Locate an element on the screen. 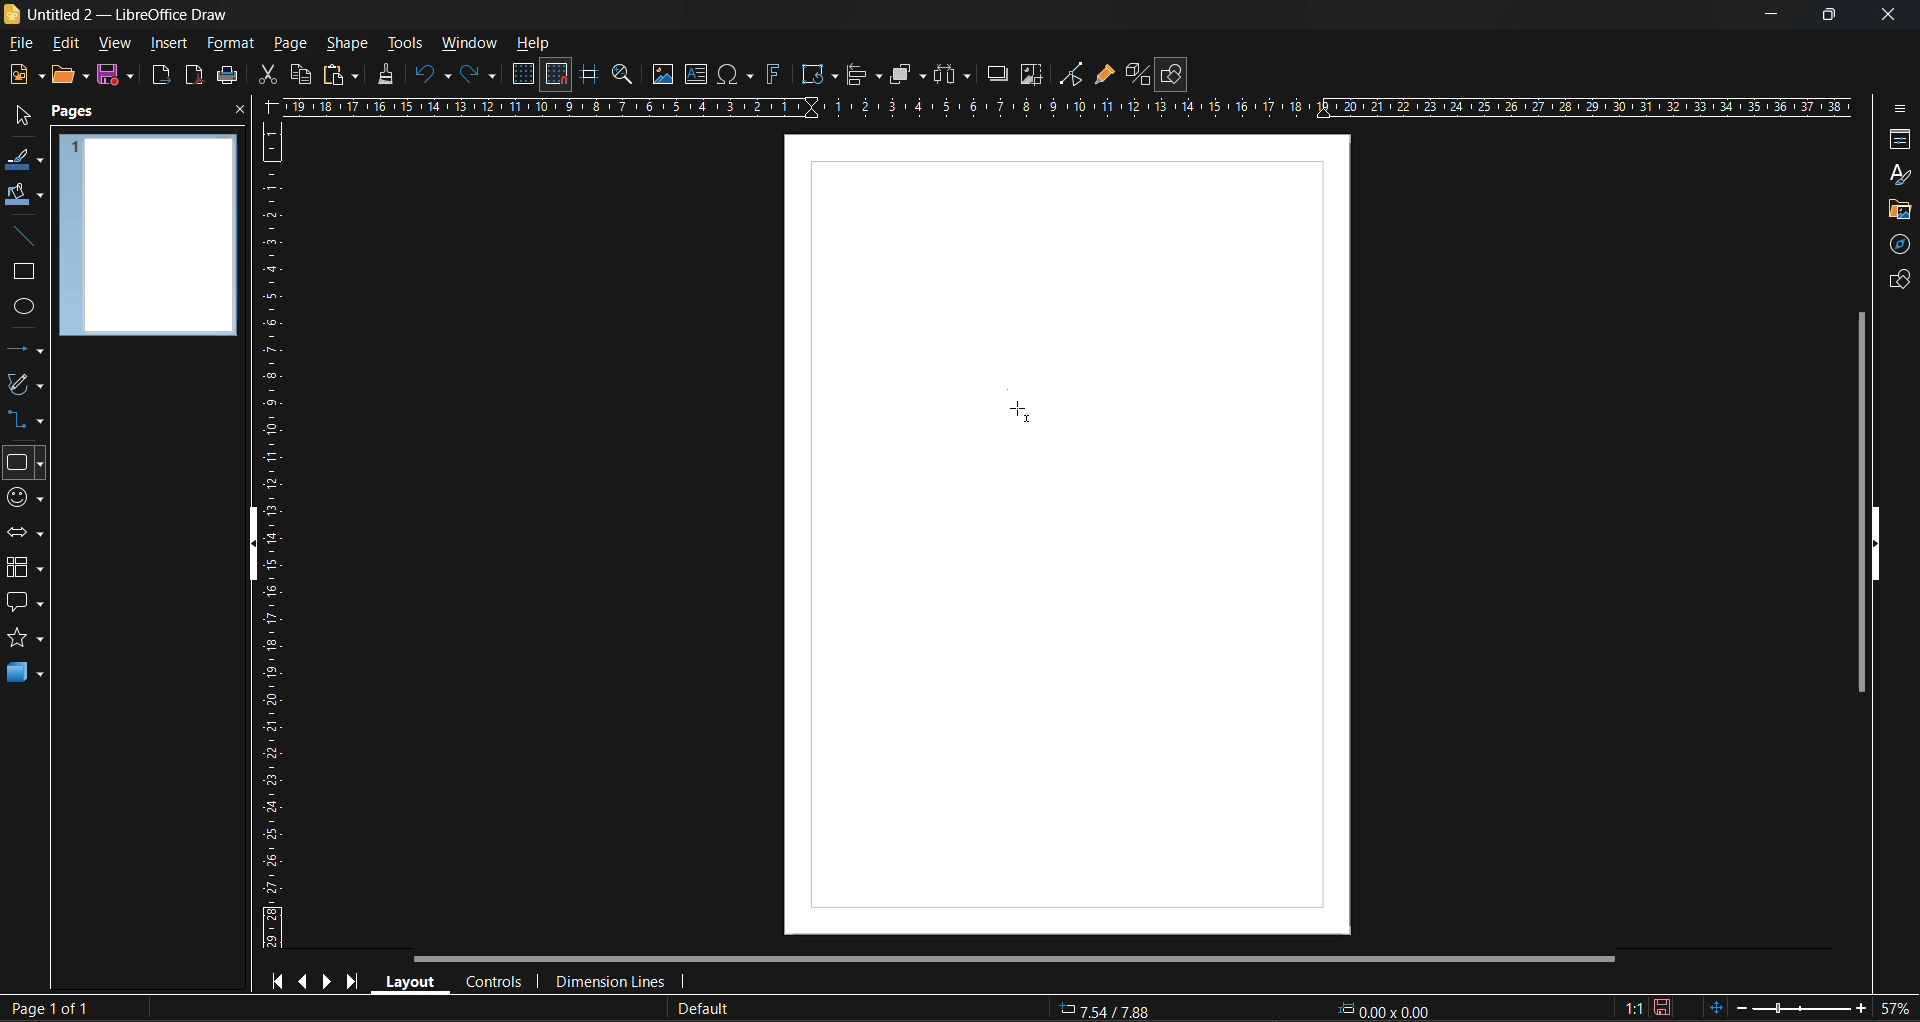 This screenshot has height=1022, width=1920. horizontal scale is located at coordinates (1065, 107).